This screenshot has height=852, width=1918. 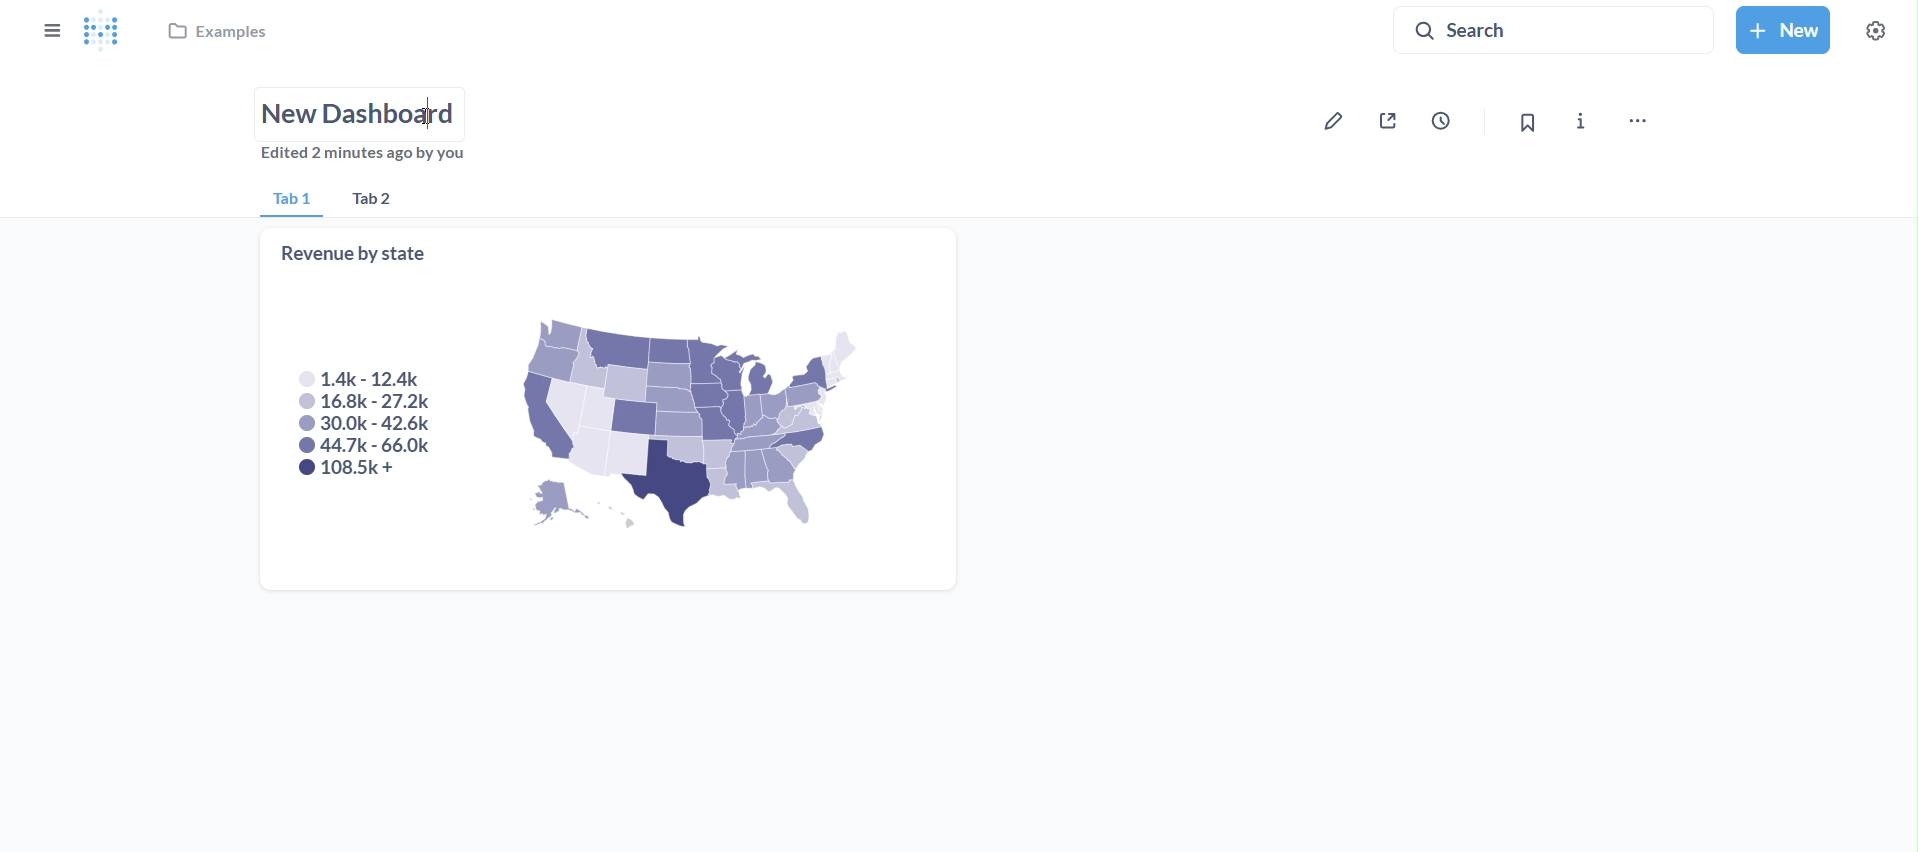 I want to click on revenue by state, so click(x=609, y=409).